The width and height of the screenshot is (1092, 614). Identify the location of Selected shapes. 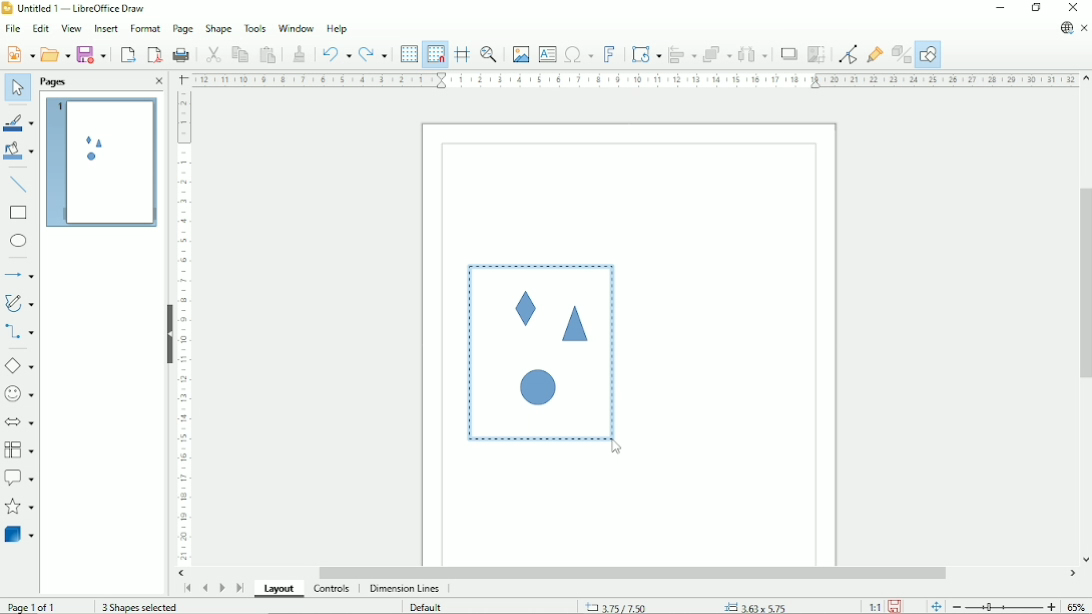
(540, 352).